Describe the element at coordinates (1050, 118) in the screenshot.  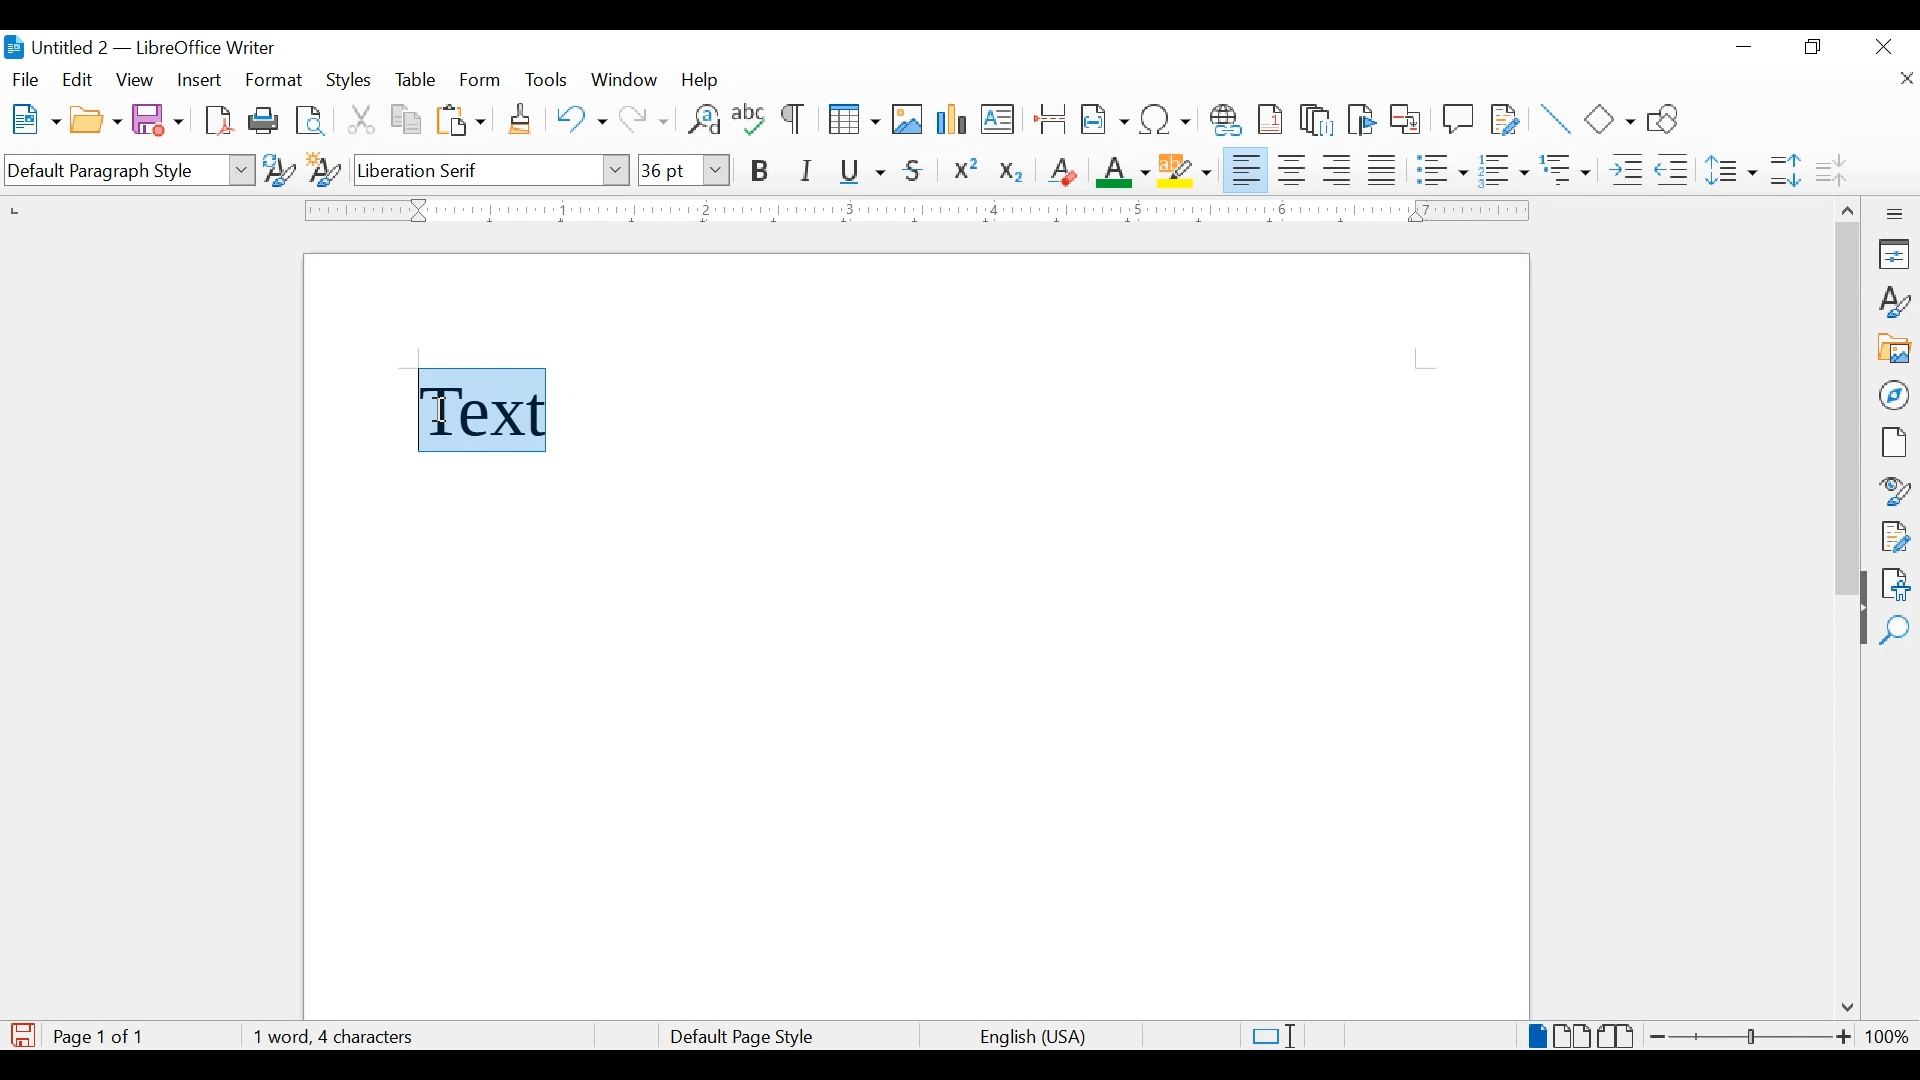
I see `insert page break` at that location.